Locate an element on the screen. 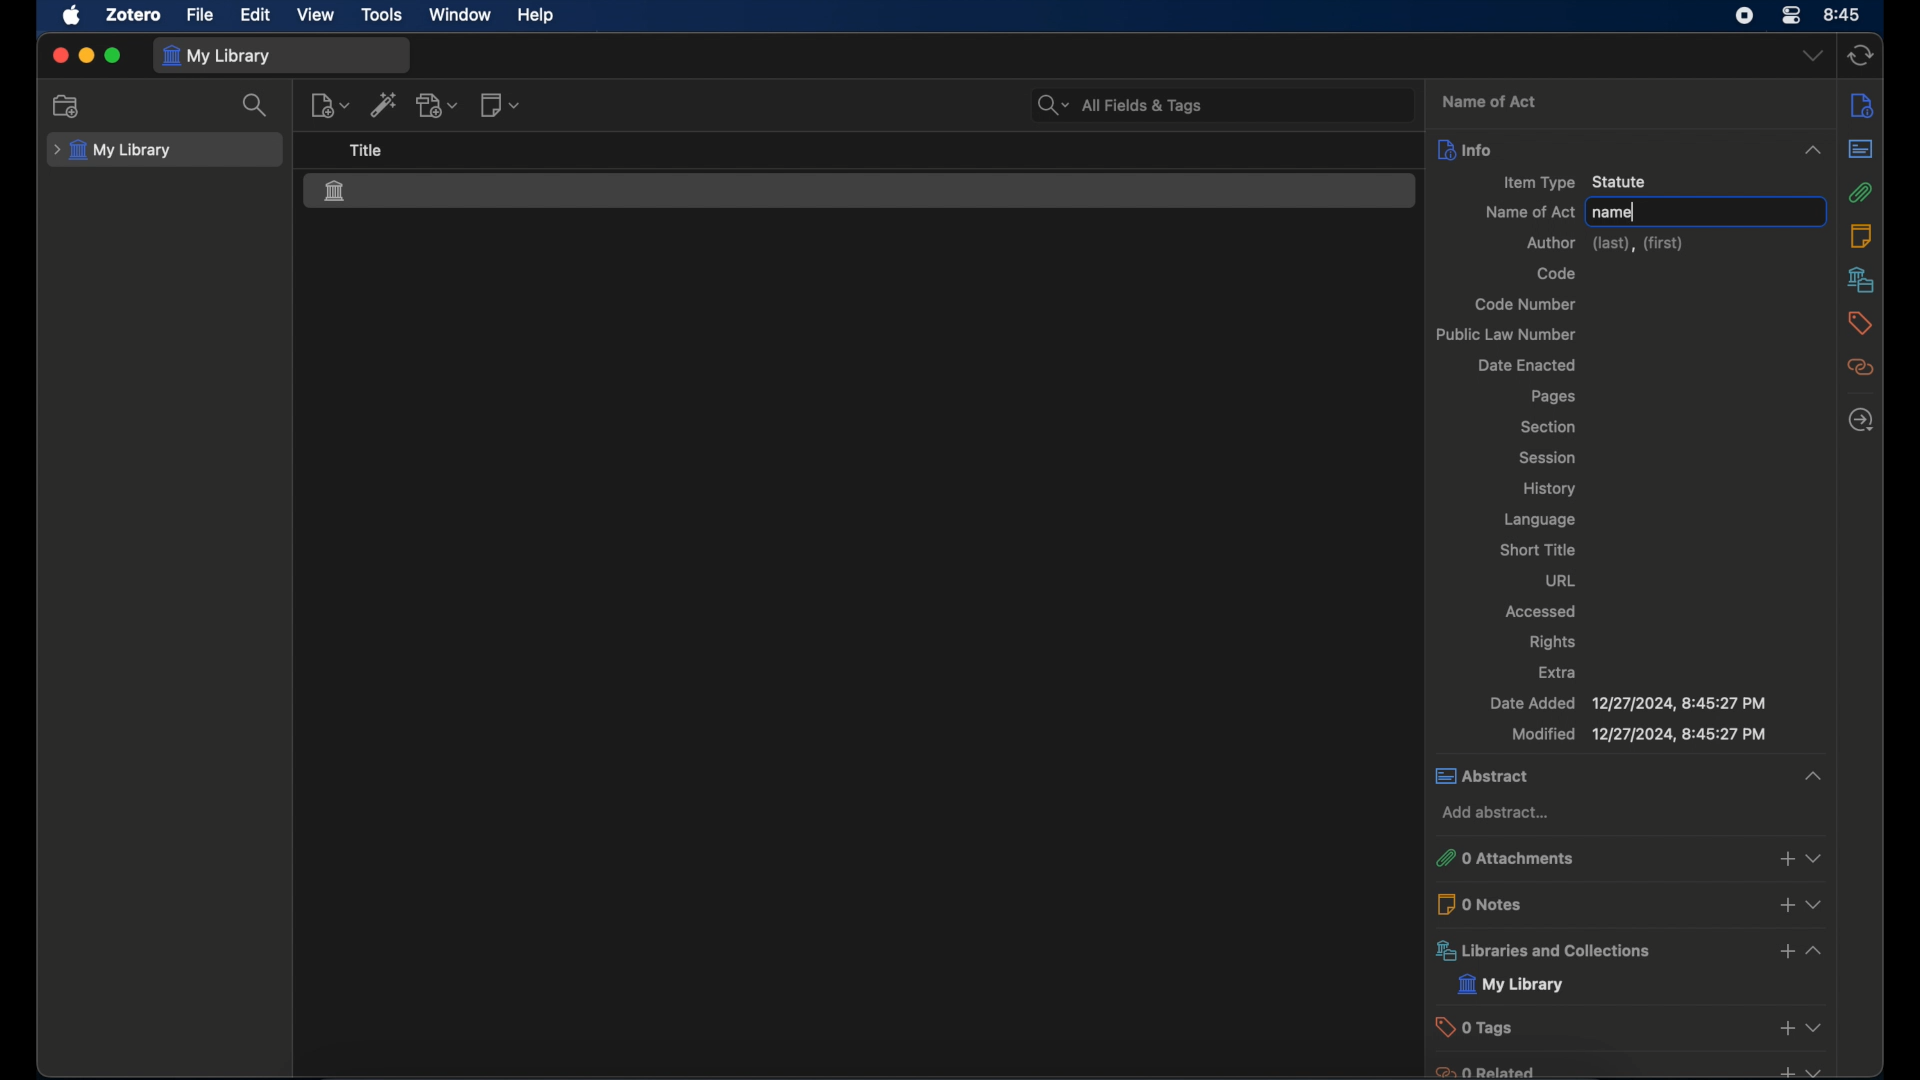 The height and width of the screenshot is (1080, 1920). help is located at coordinates (538, 16).